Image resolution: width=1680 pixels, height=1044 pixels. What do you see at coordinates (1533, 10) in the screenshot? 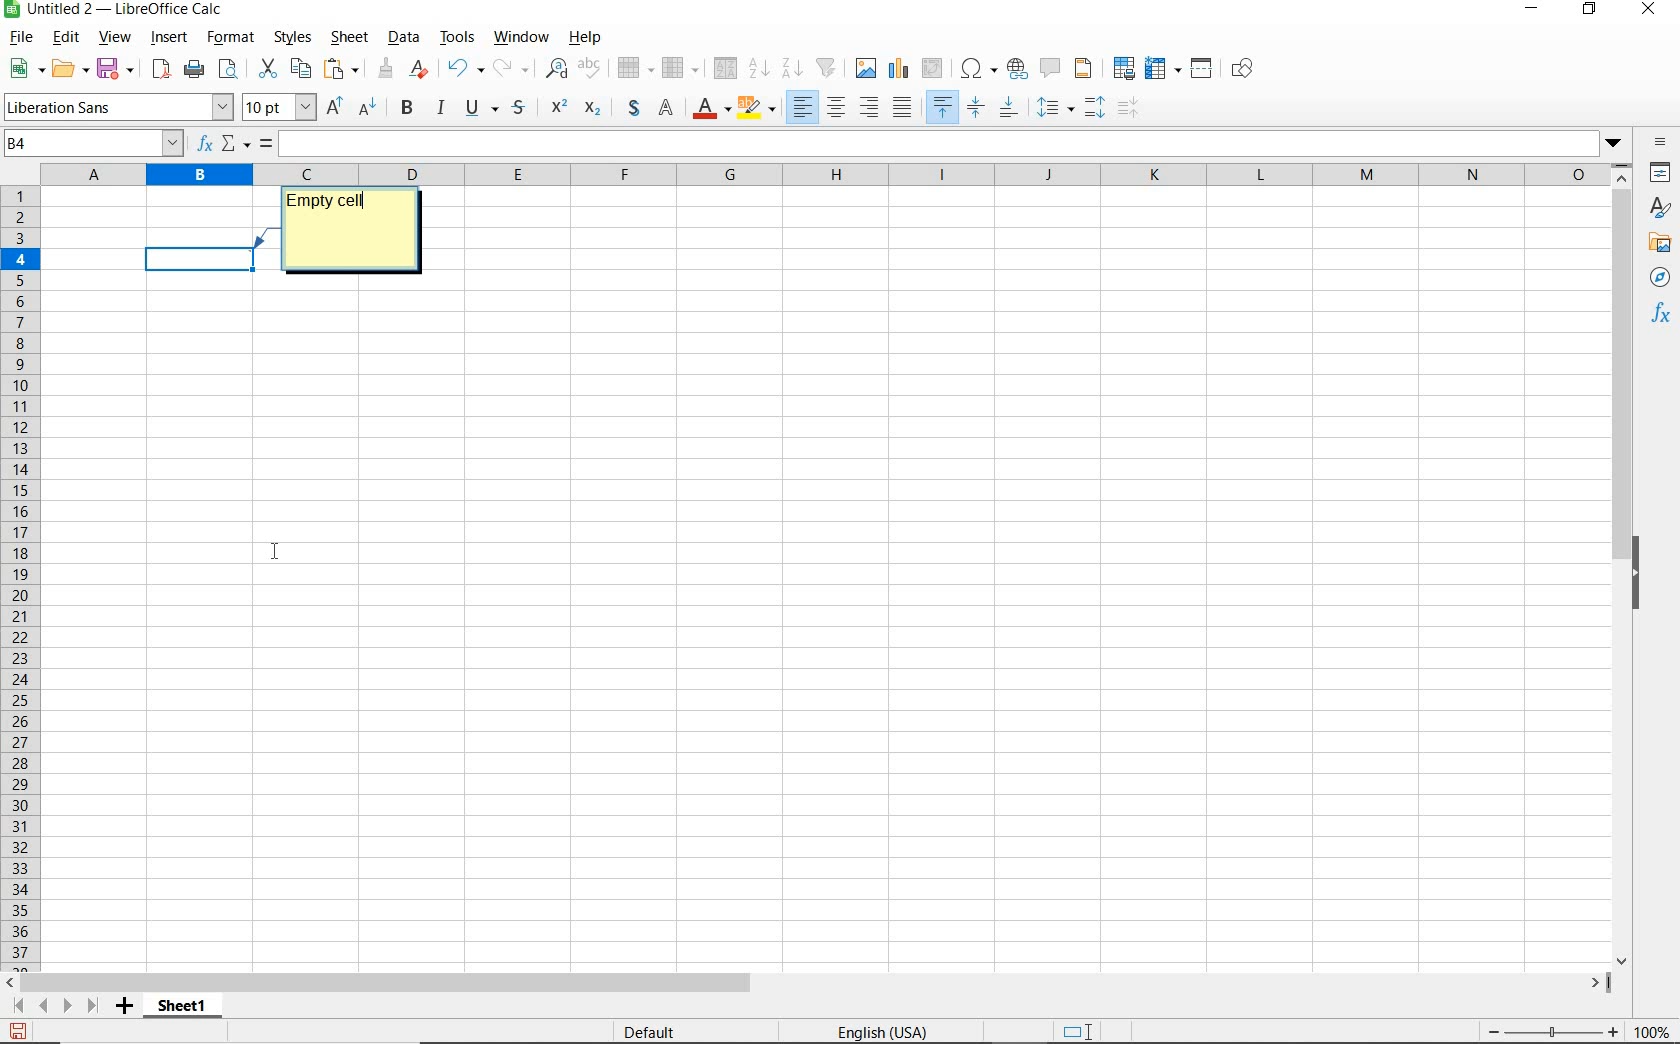
I see `minimize` at bounding box center [1533, 10].